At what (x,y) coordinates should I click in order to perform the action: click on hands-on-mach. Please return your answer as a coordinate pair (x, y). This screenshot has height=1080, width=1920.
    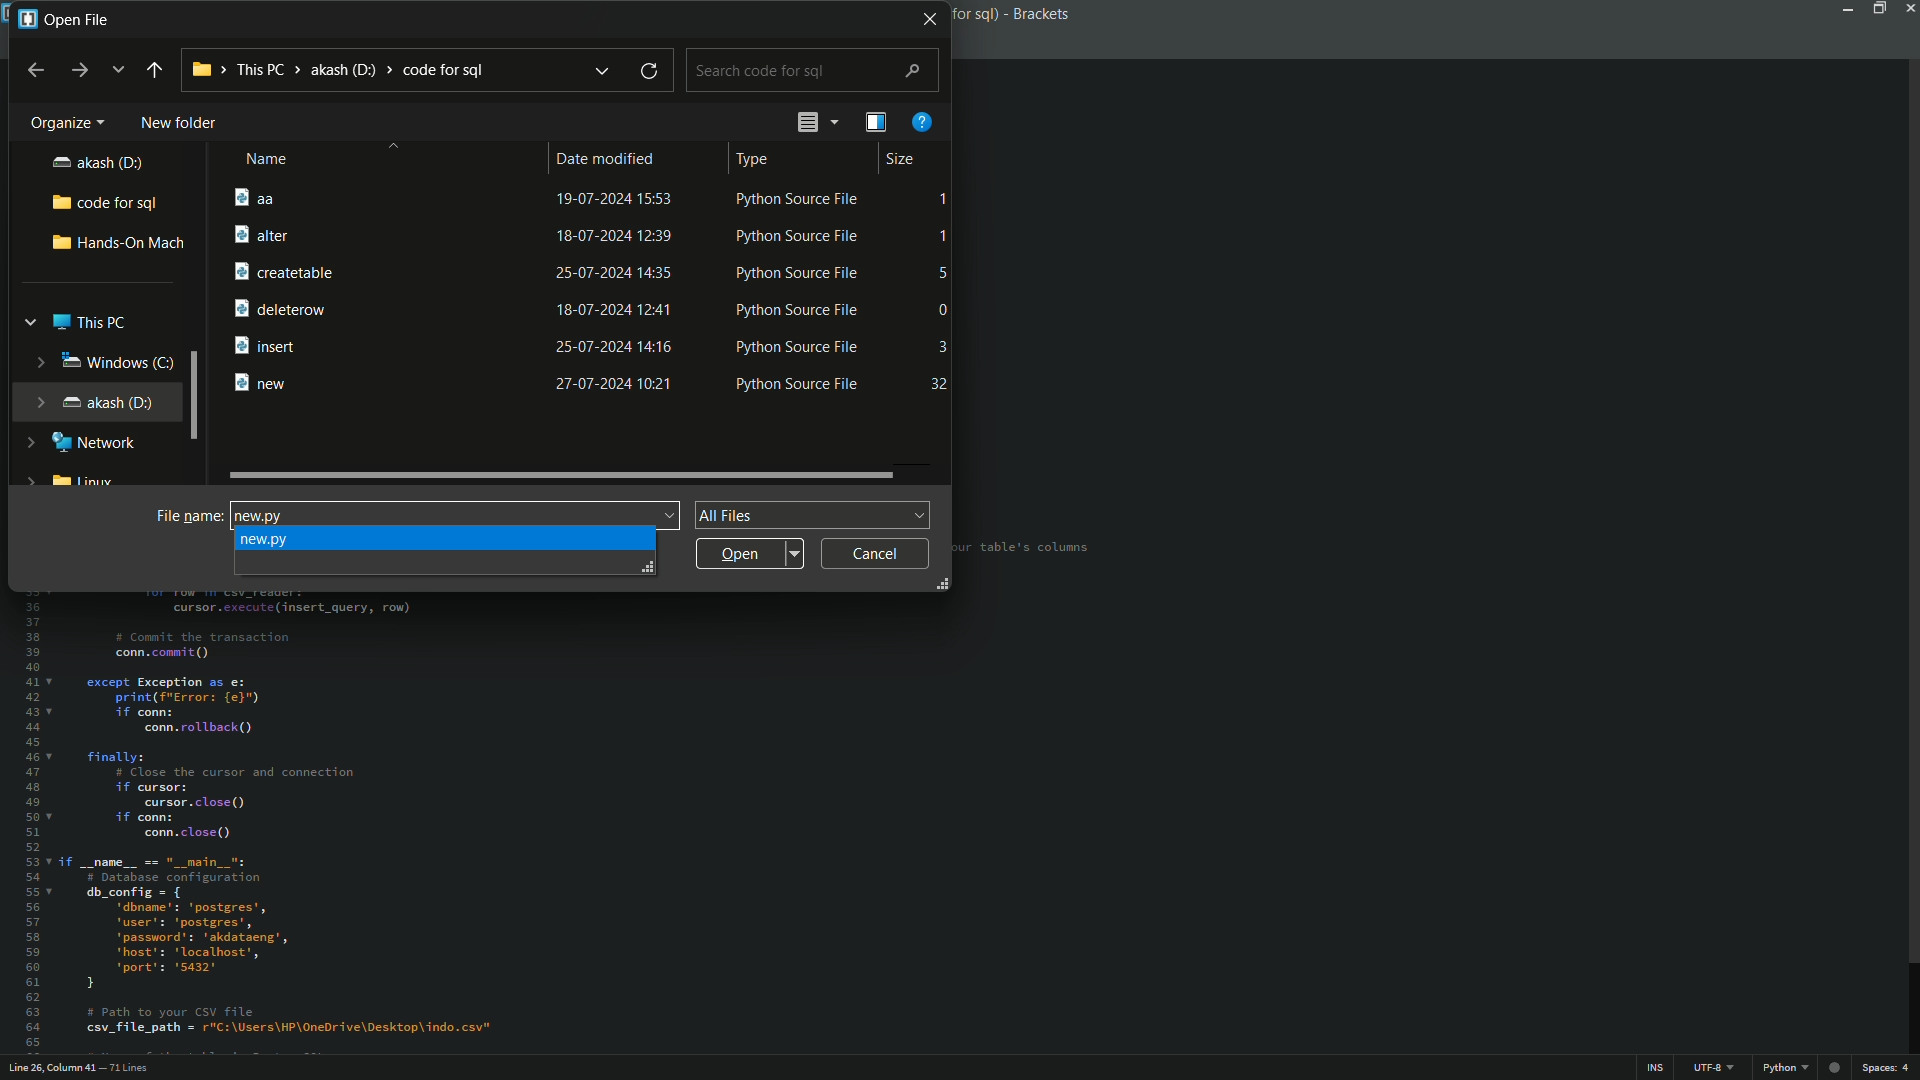
    Looking at the image, I should click on (117, 242).